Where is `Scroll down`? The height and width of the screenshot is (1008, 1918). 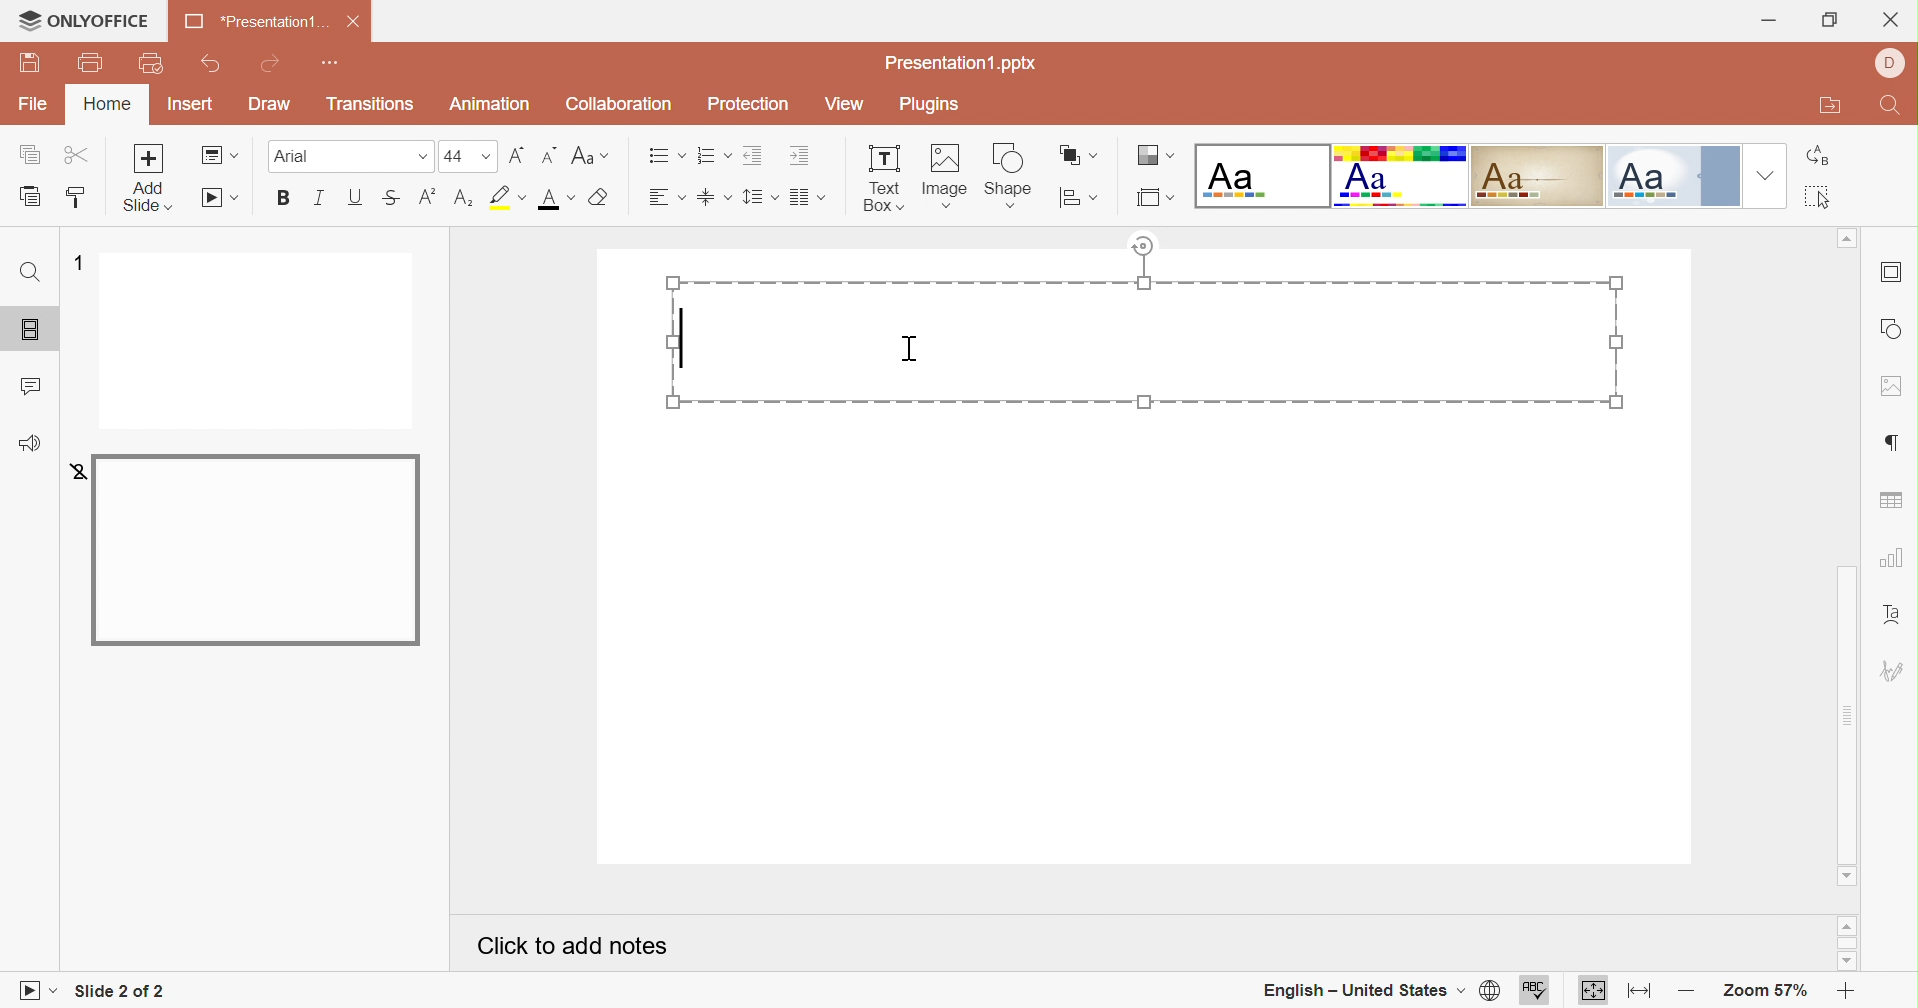
Scroll down is located at coordinates (1846, 960).